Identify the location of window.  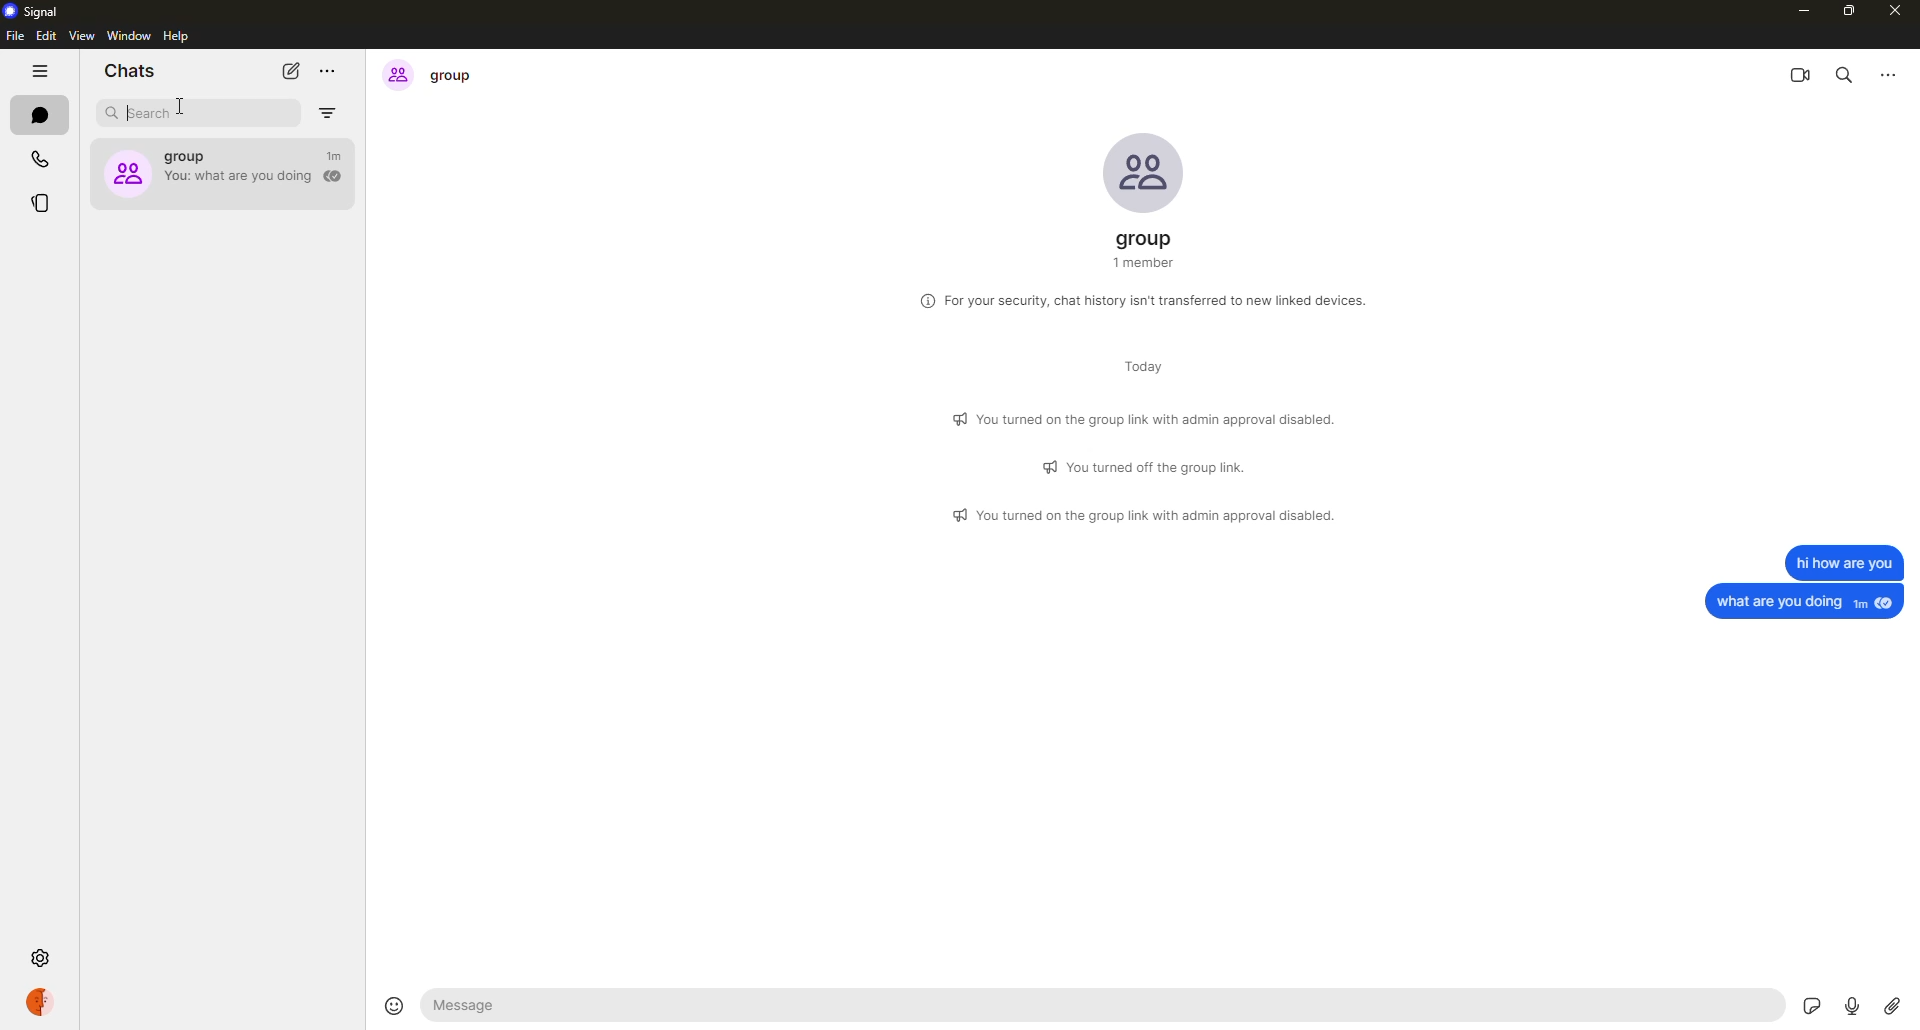
(128, 35).